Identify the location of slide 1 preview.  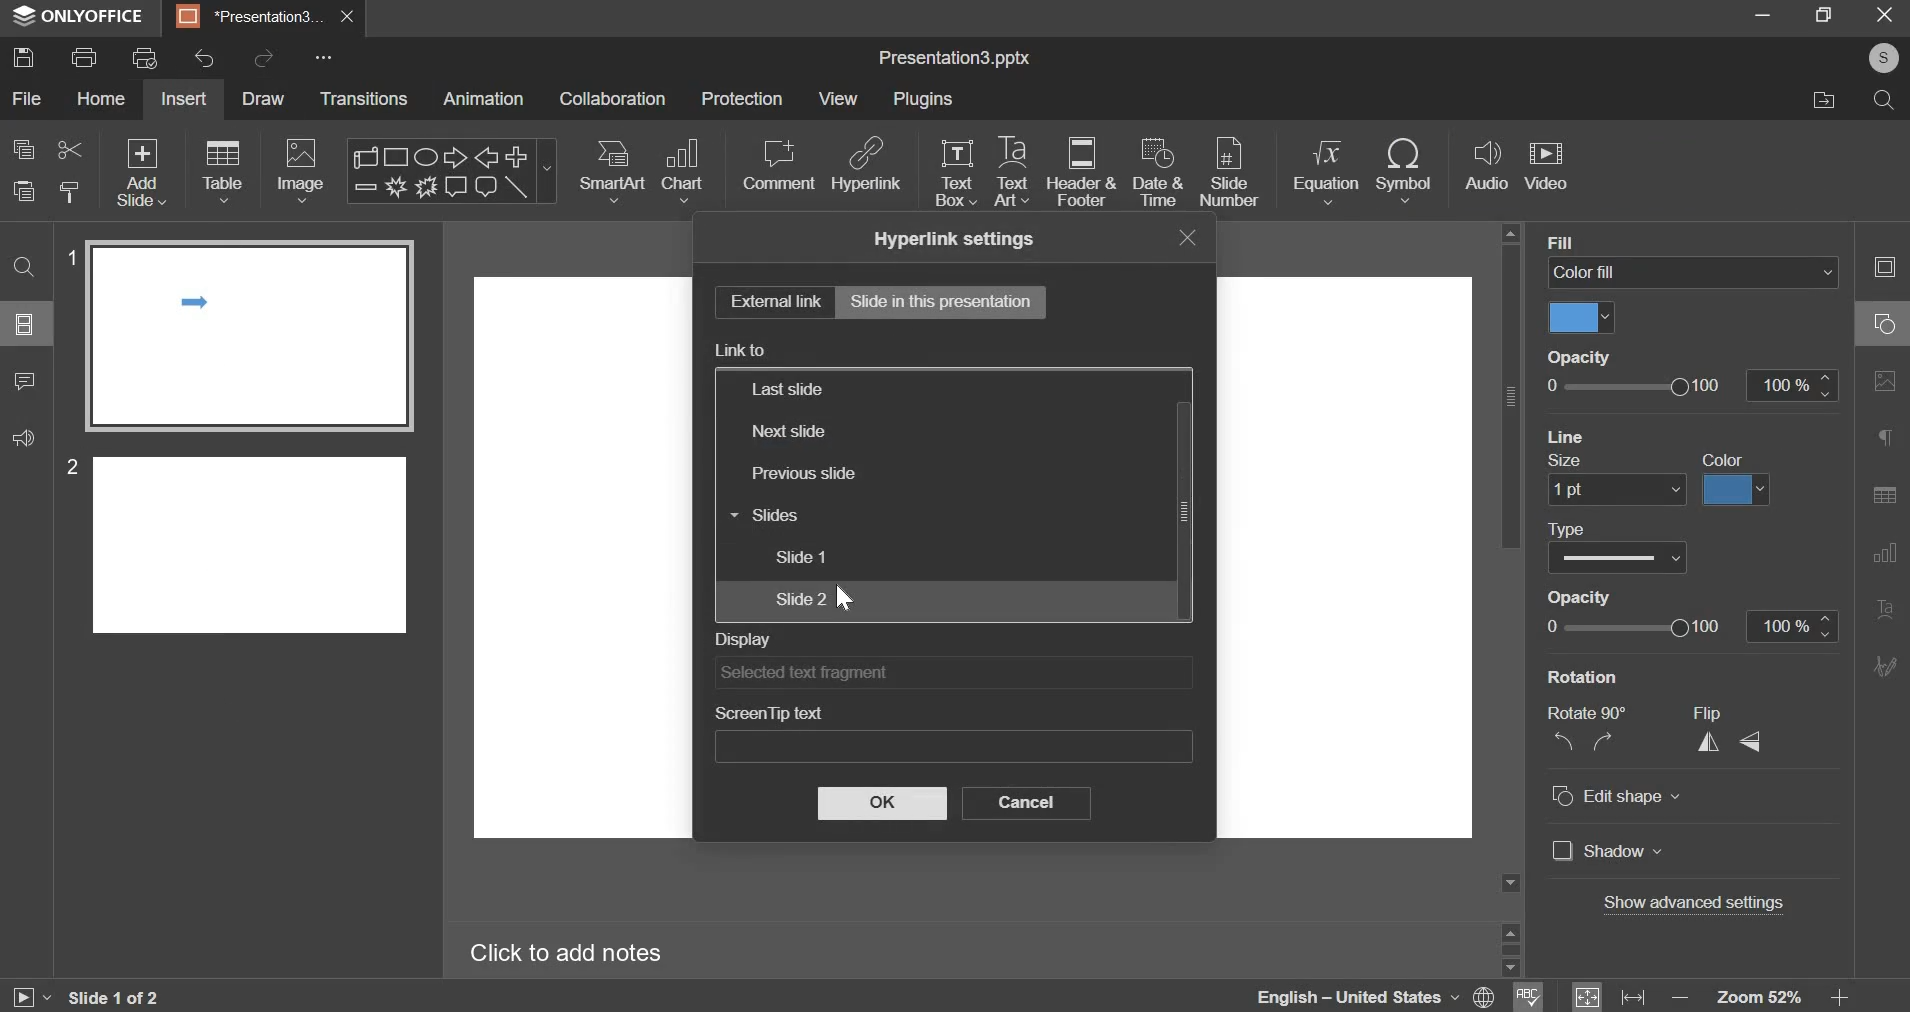
(248, 336).